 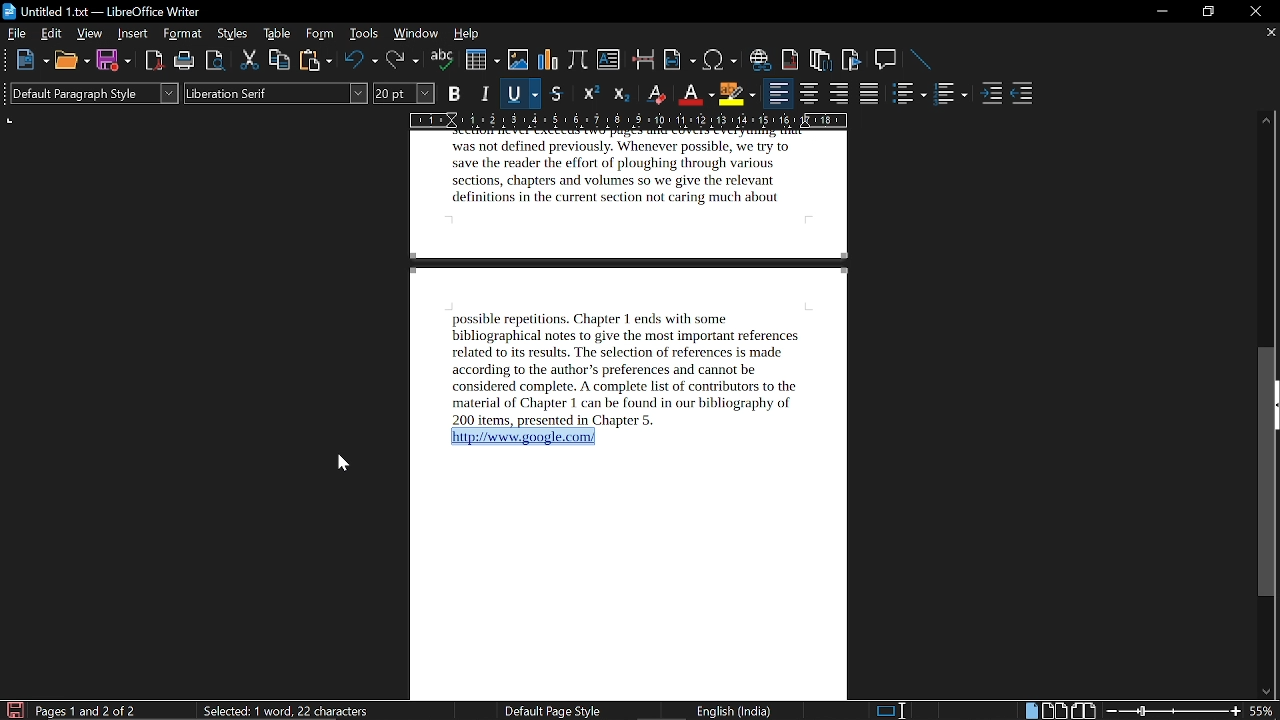 What do you see at coordinates (1206, 12) in the screenshot?
I see `restore down` at bounding box center [1206, 12].